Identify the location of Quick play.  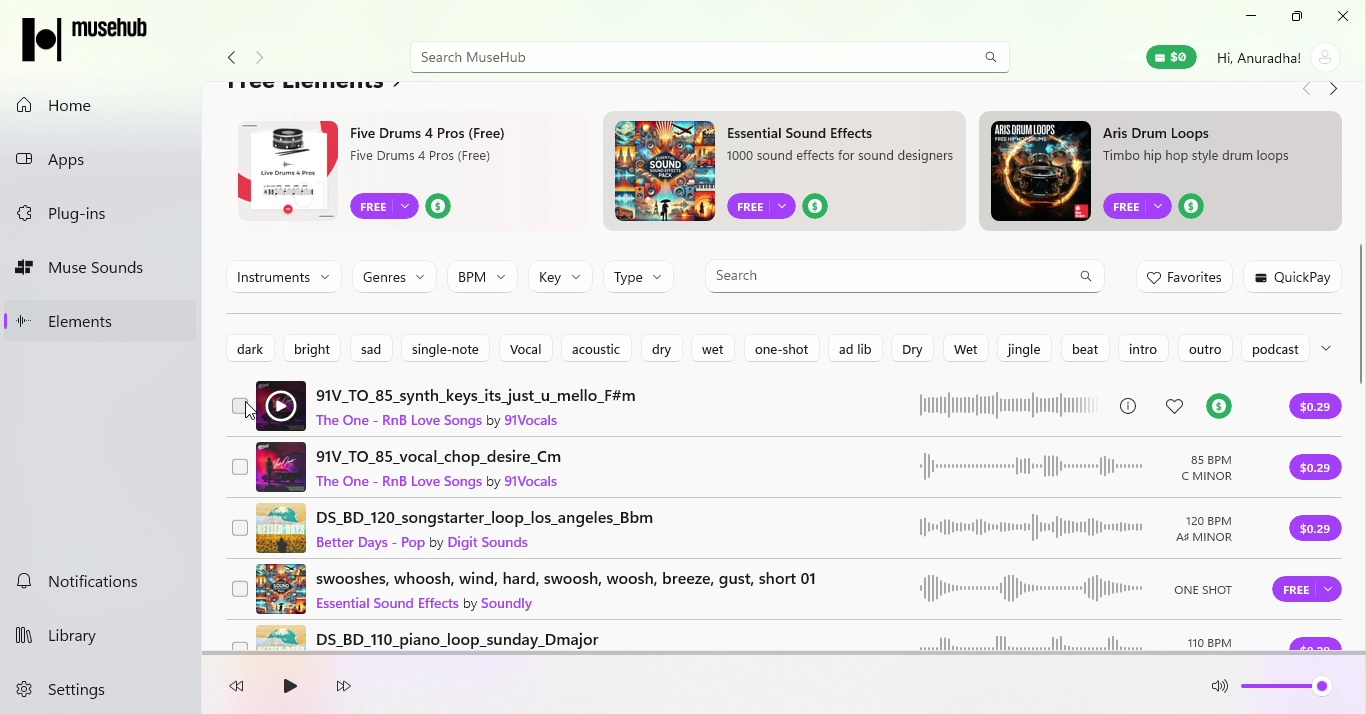
(1295, 276).